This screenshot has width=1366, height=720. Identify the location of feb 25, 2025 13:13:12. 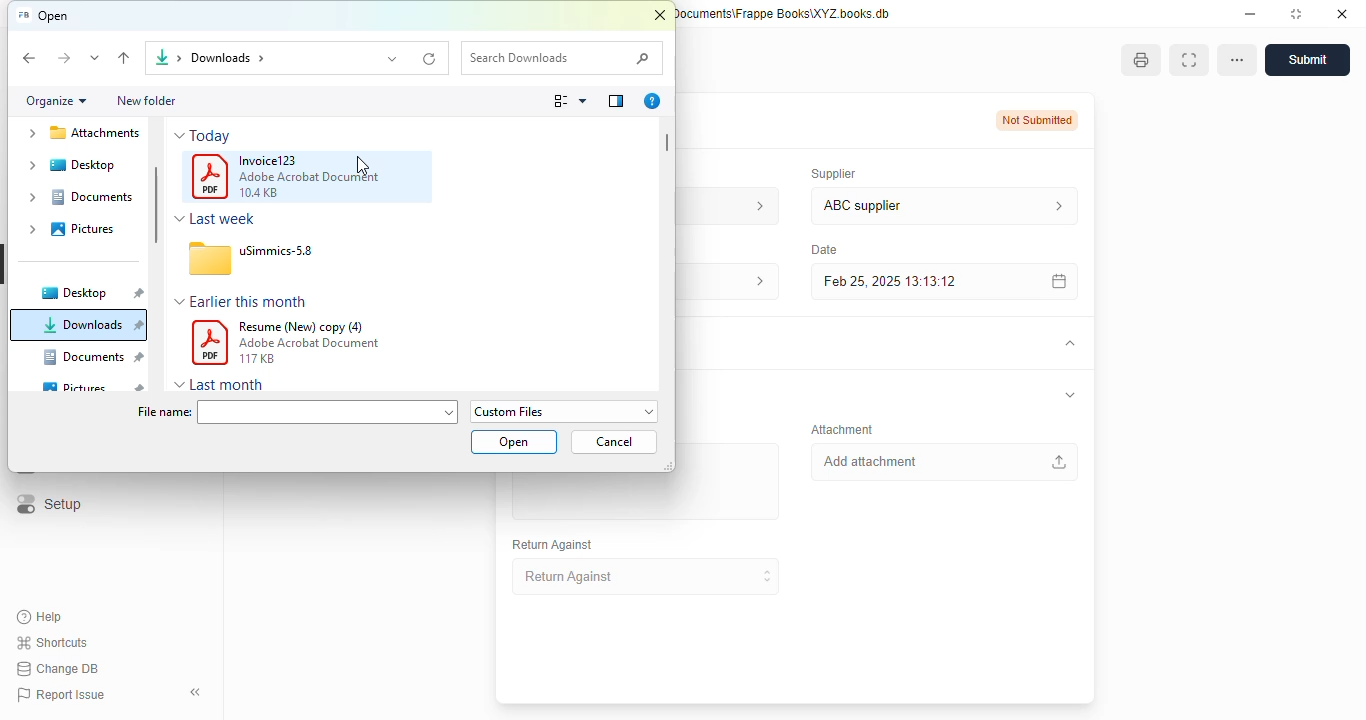
(905, 281).